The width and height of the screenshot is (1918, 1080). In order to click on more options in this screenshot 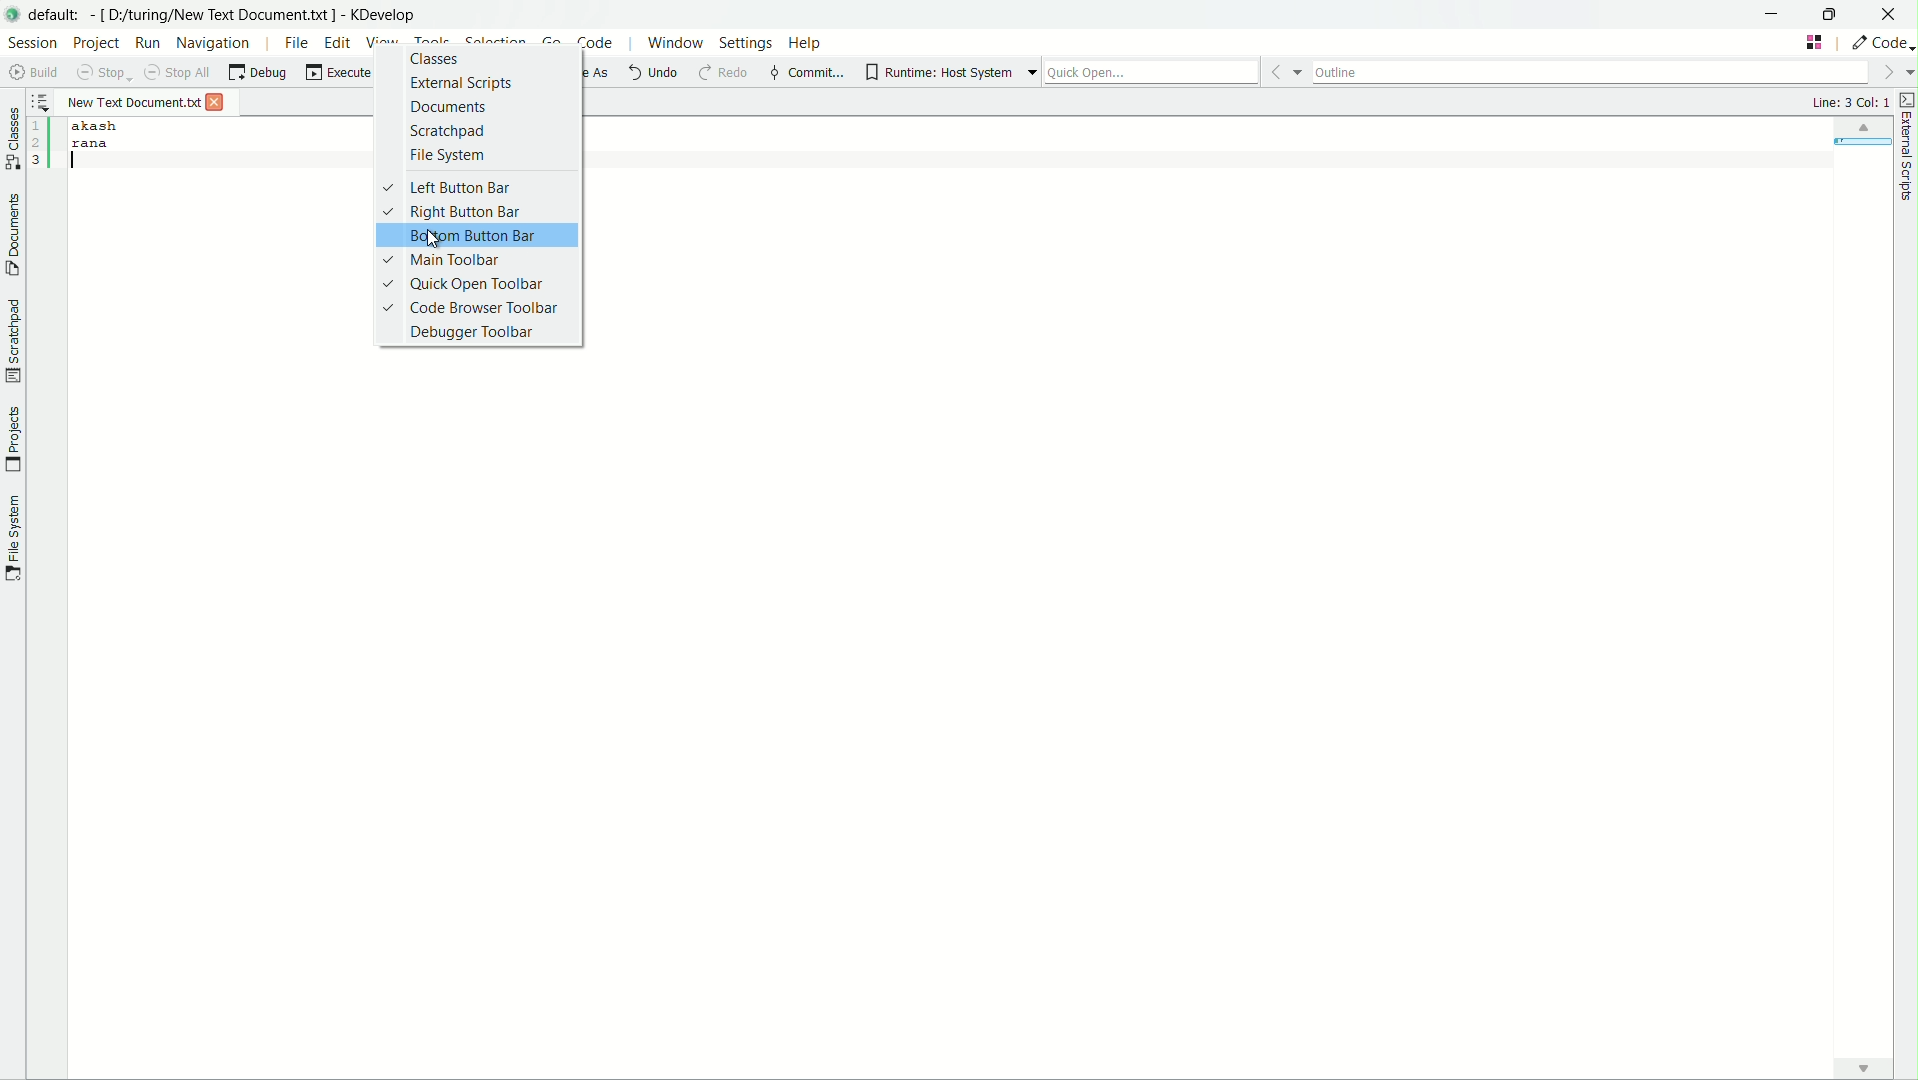, I will do `click(1285, 69)`.